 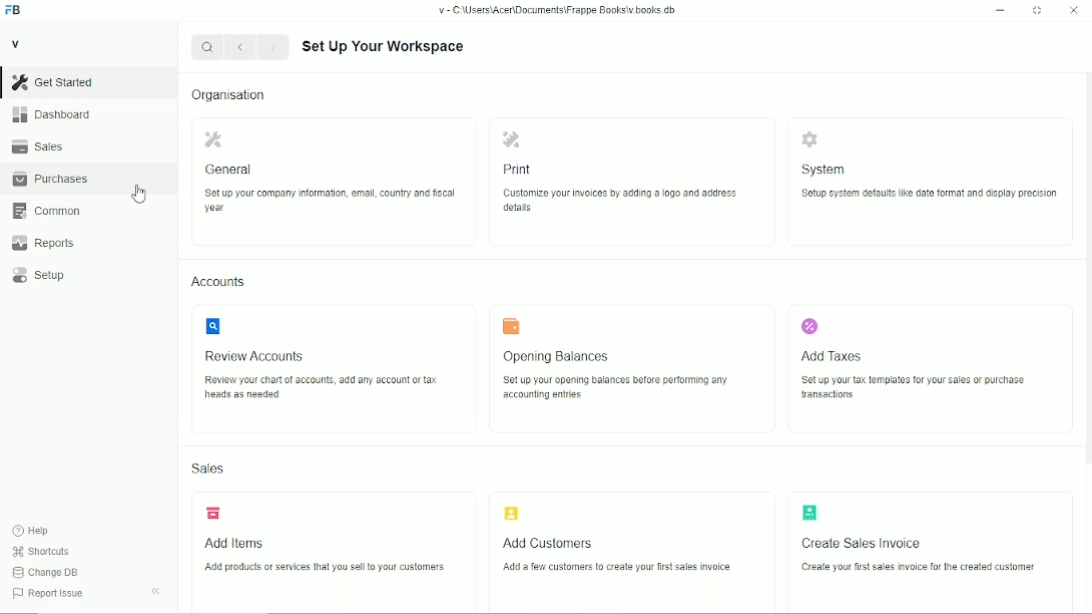 What do you see at coordinates (41, 552) in the screenshot?
I see `shortcuts` at bounding box center [41, 552].